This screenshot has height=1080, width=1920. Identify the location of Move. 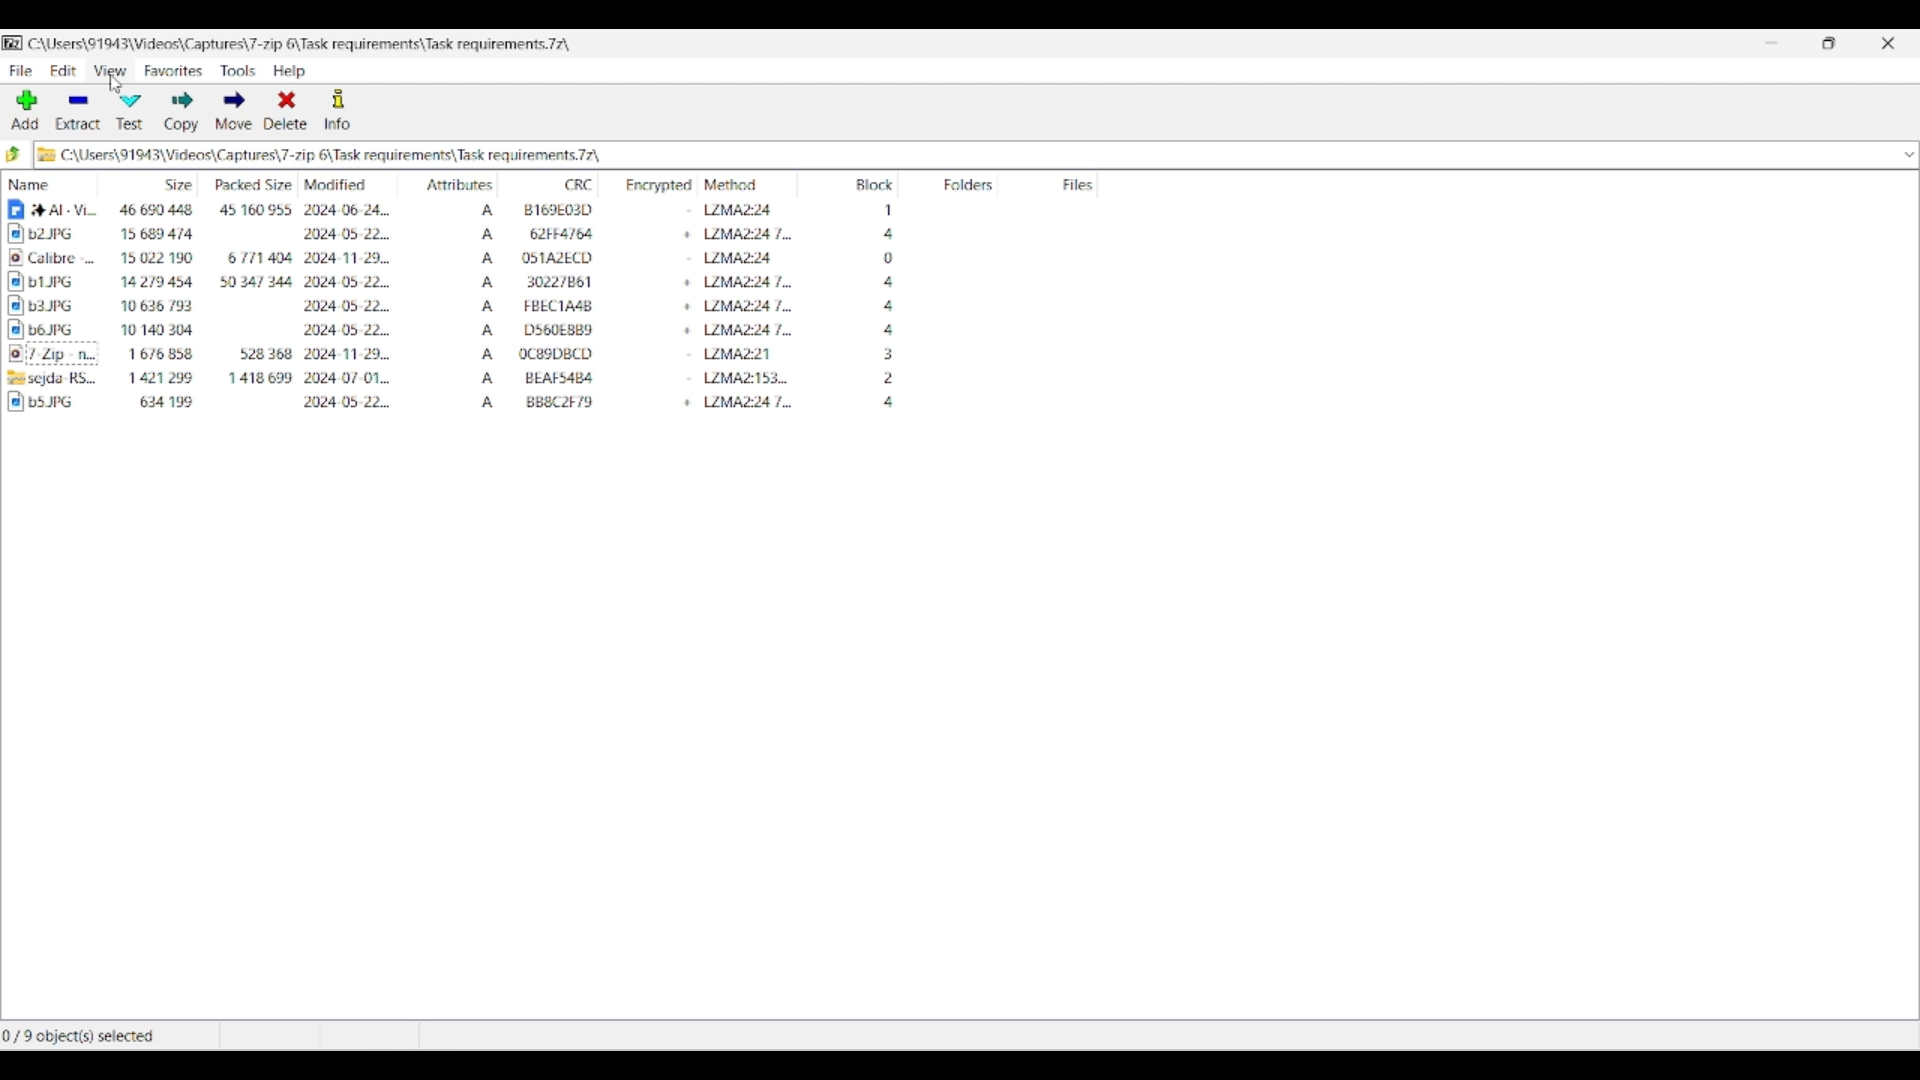
(234, 110).